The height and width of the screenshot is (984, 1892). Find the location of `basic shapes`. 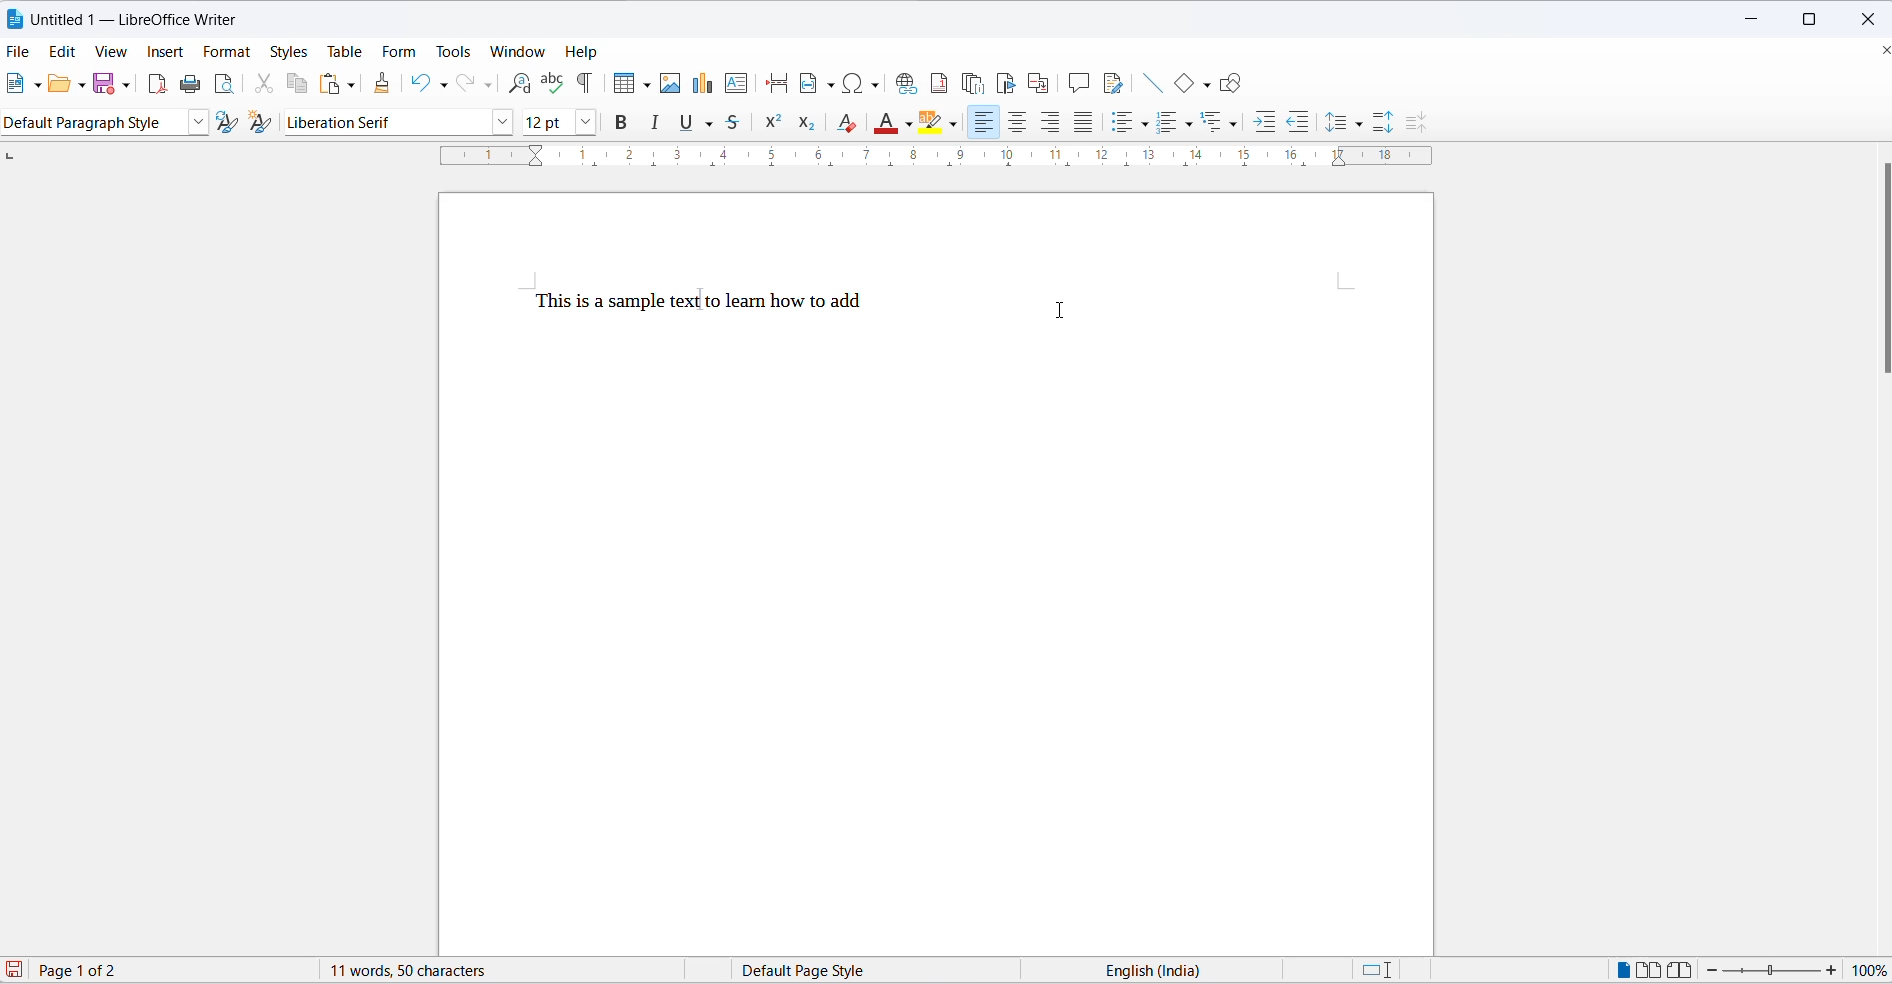

basic shapes is located at coordinates (1181, 84).